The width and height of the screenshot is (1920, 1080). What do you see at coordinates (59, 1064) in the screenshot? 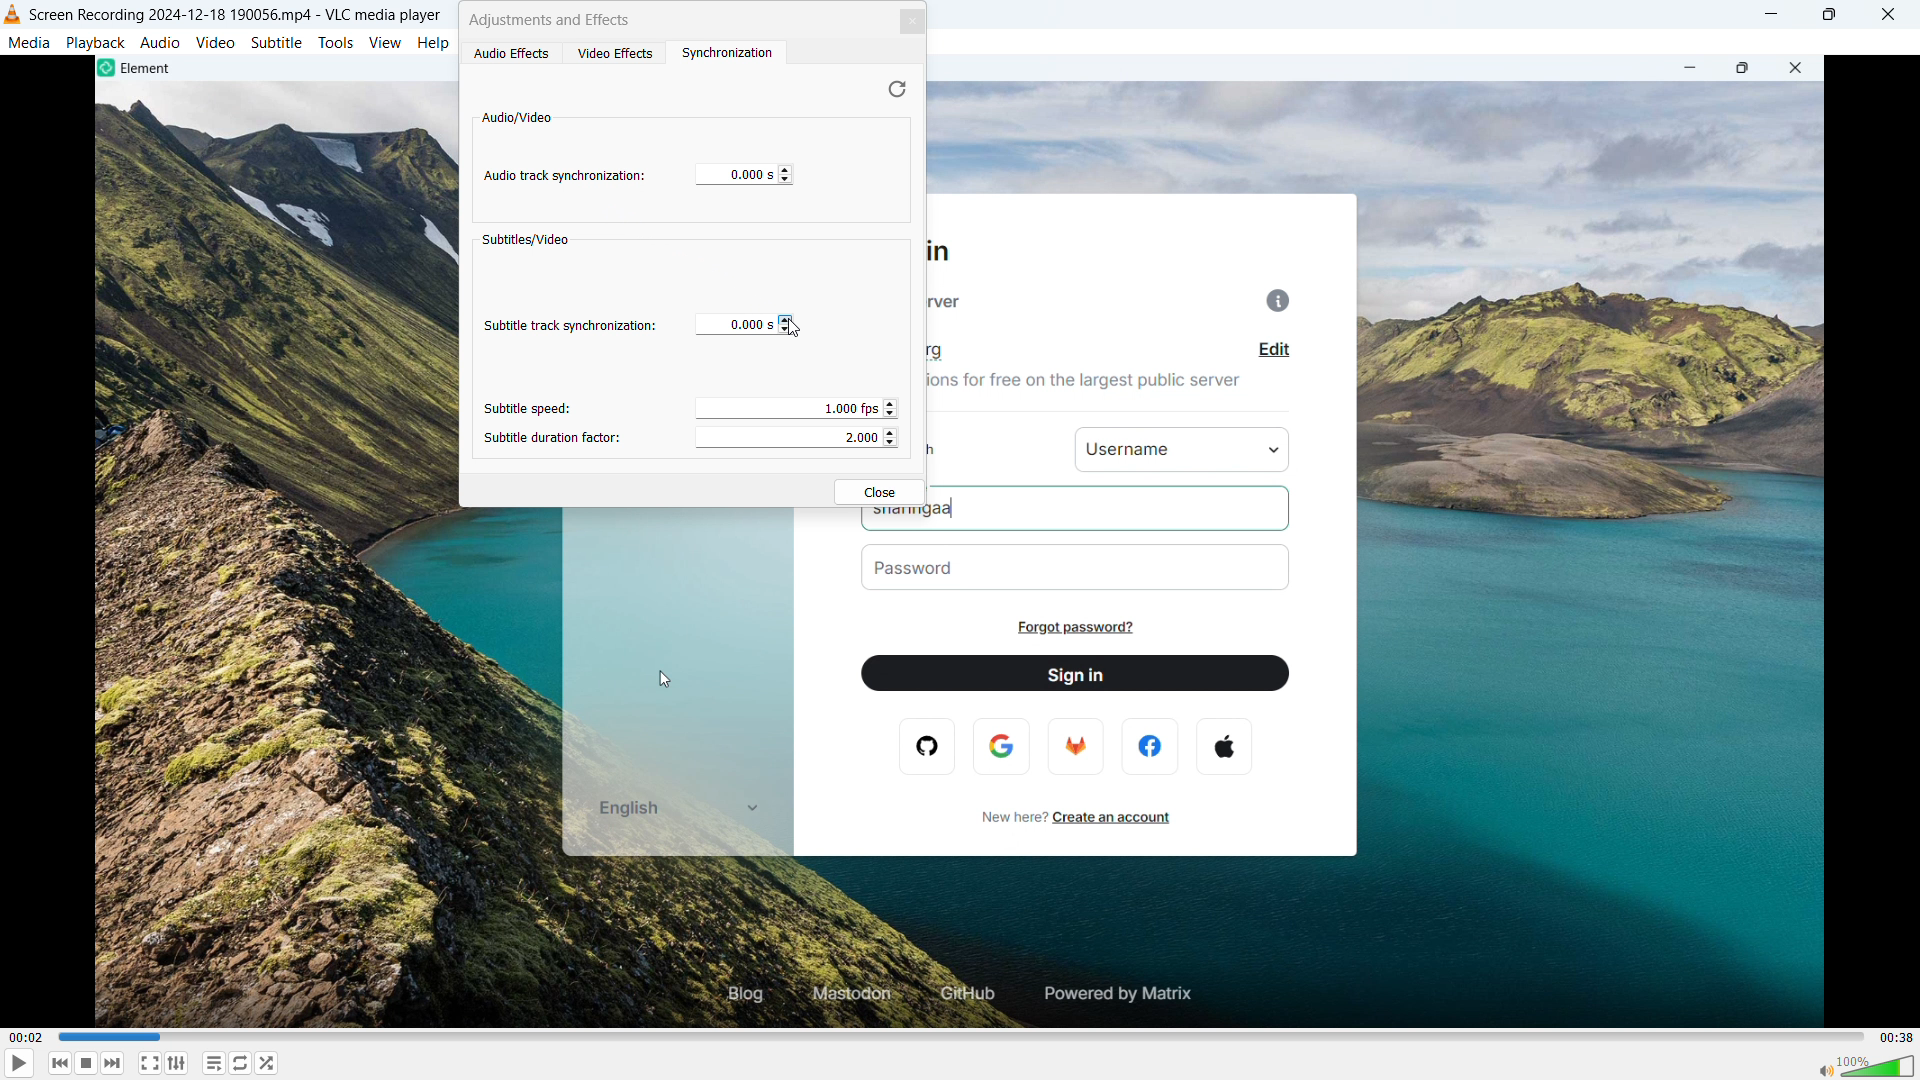
I see `backward or previous media` at bounding box center [59, 1064].